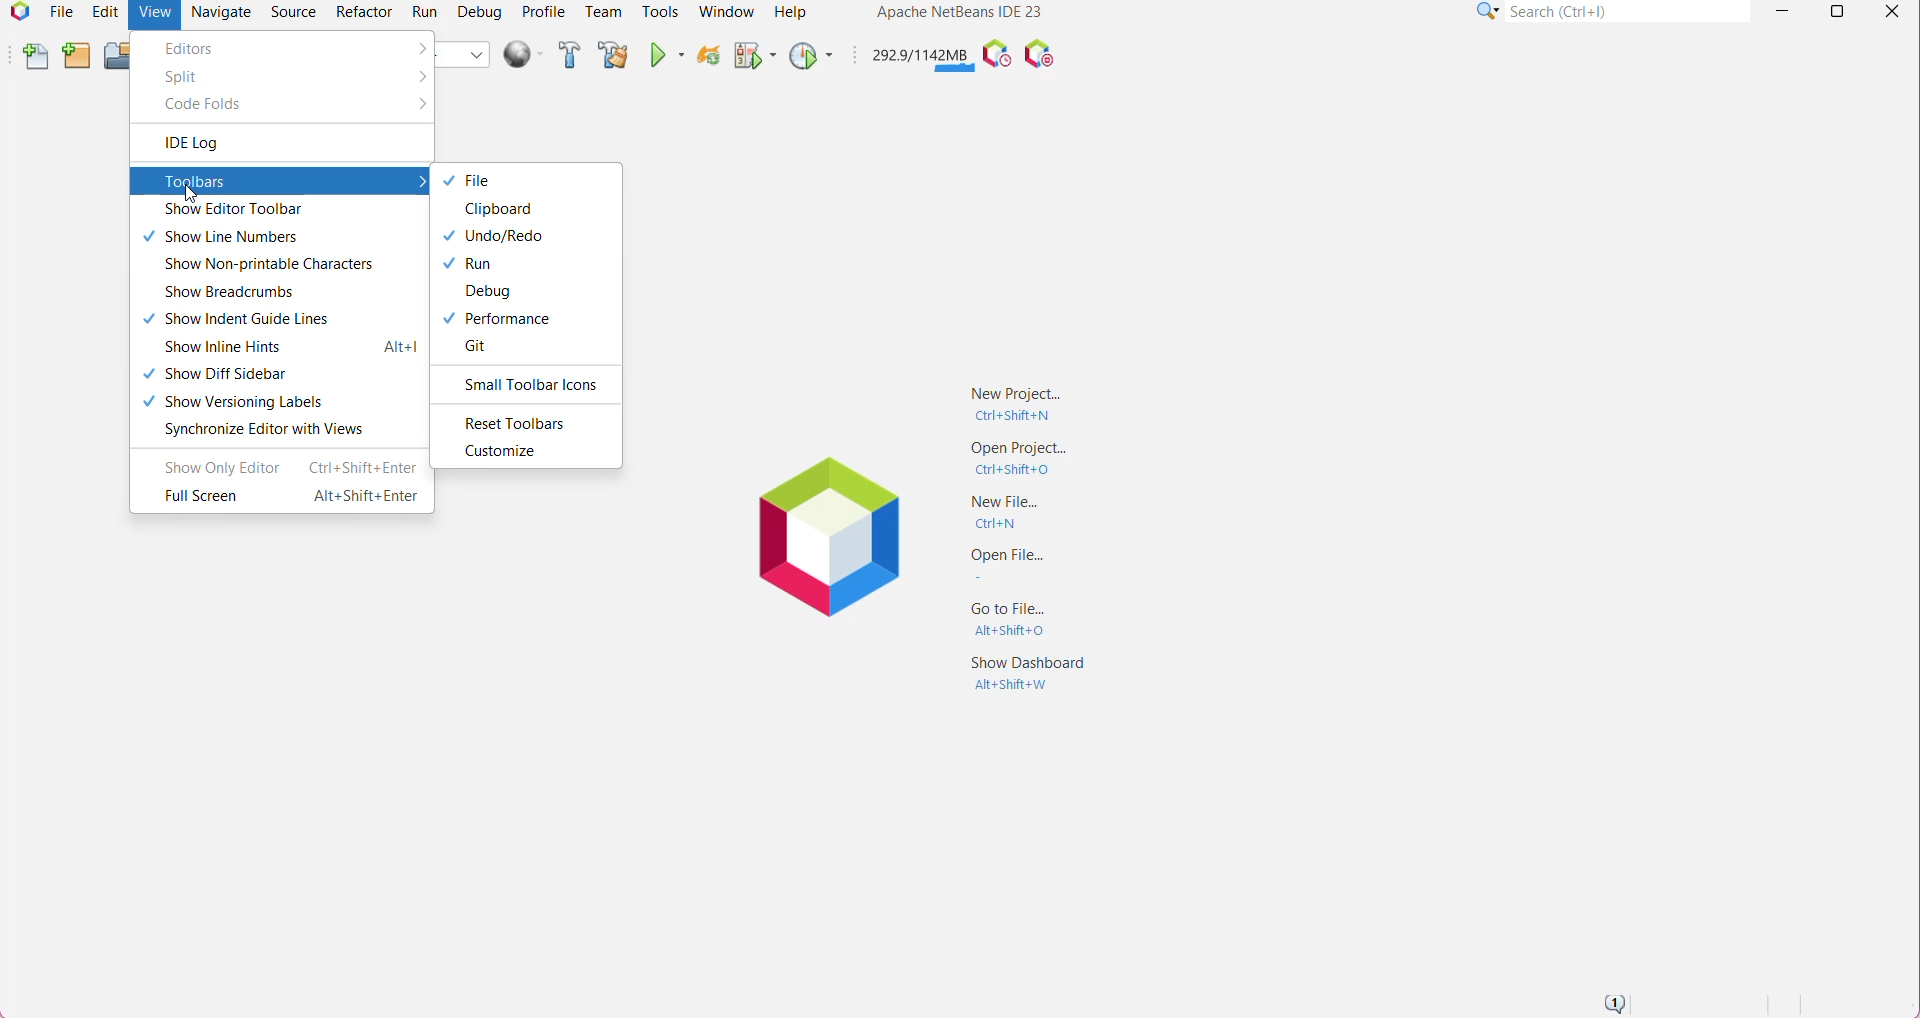 The height and width of the screenshot is (1018, 1920). I want to click on More options, so click(416, 48).